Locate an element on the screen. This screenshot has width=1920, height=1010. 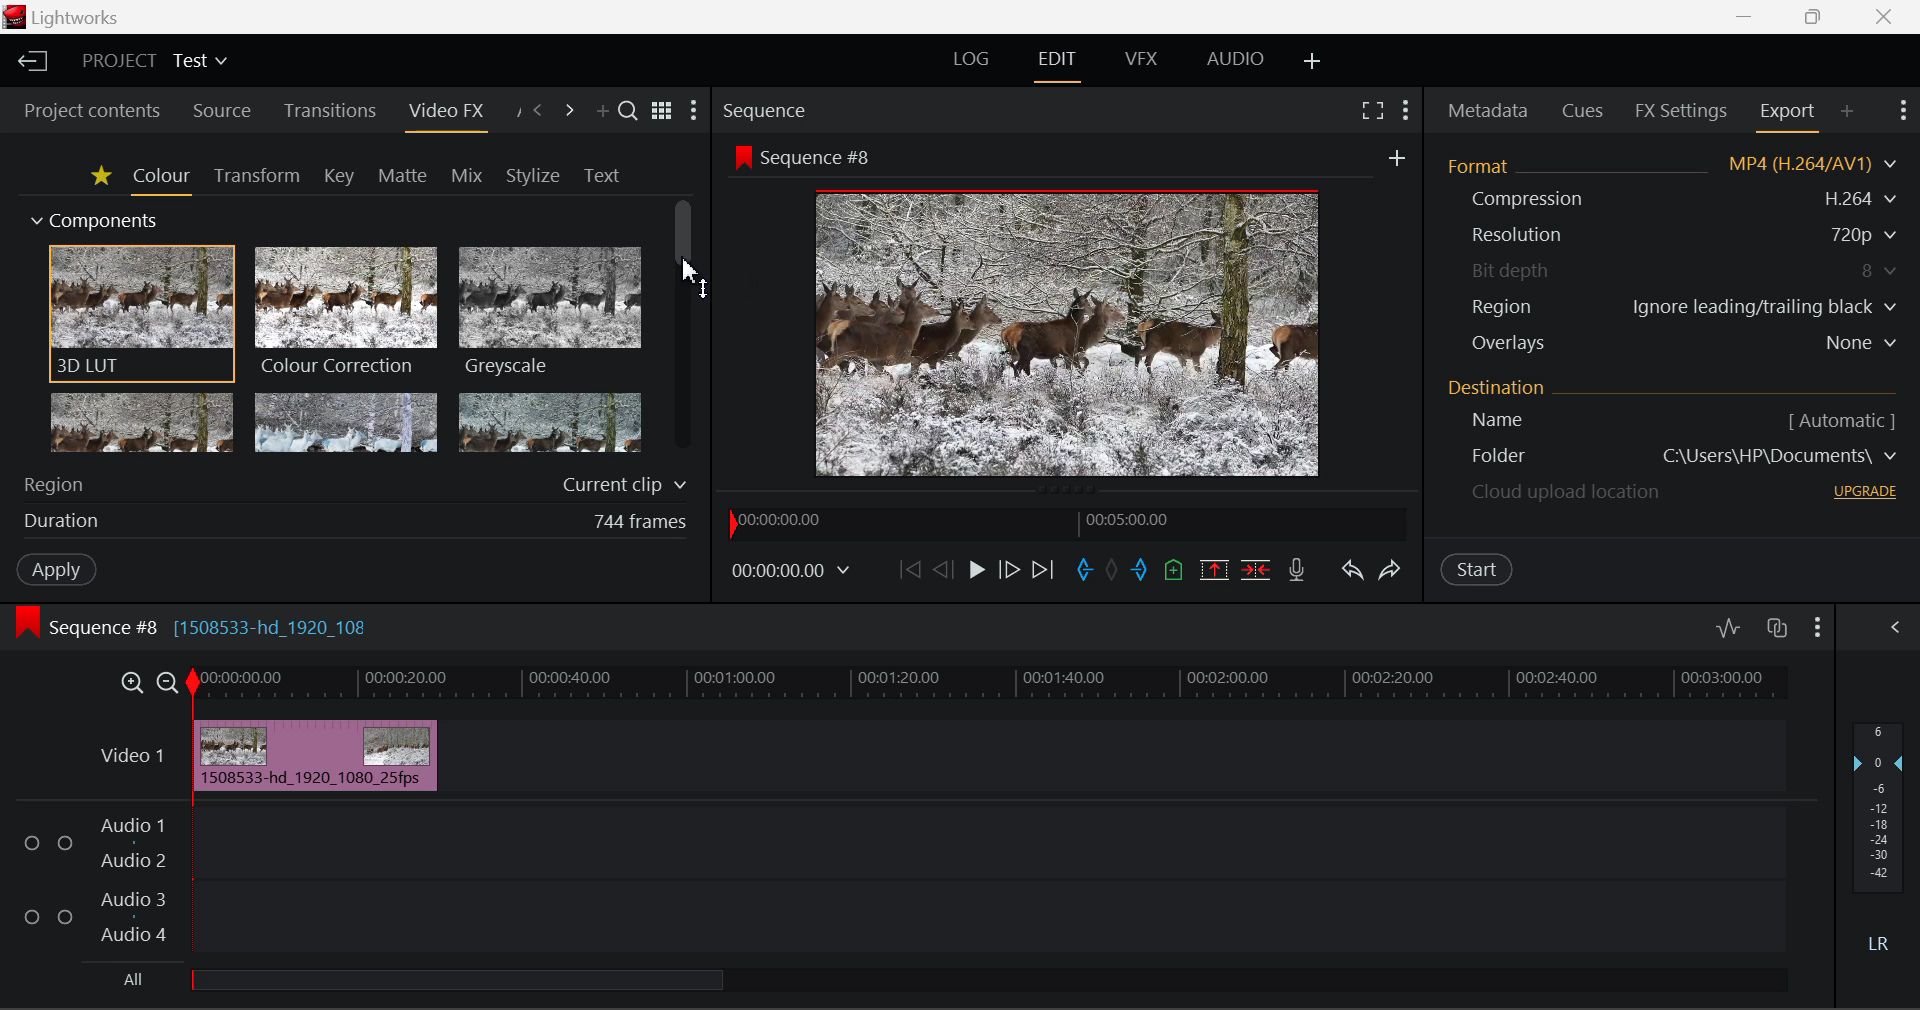
Mosaic is located at coordinates (344, 425).